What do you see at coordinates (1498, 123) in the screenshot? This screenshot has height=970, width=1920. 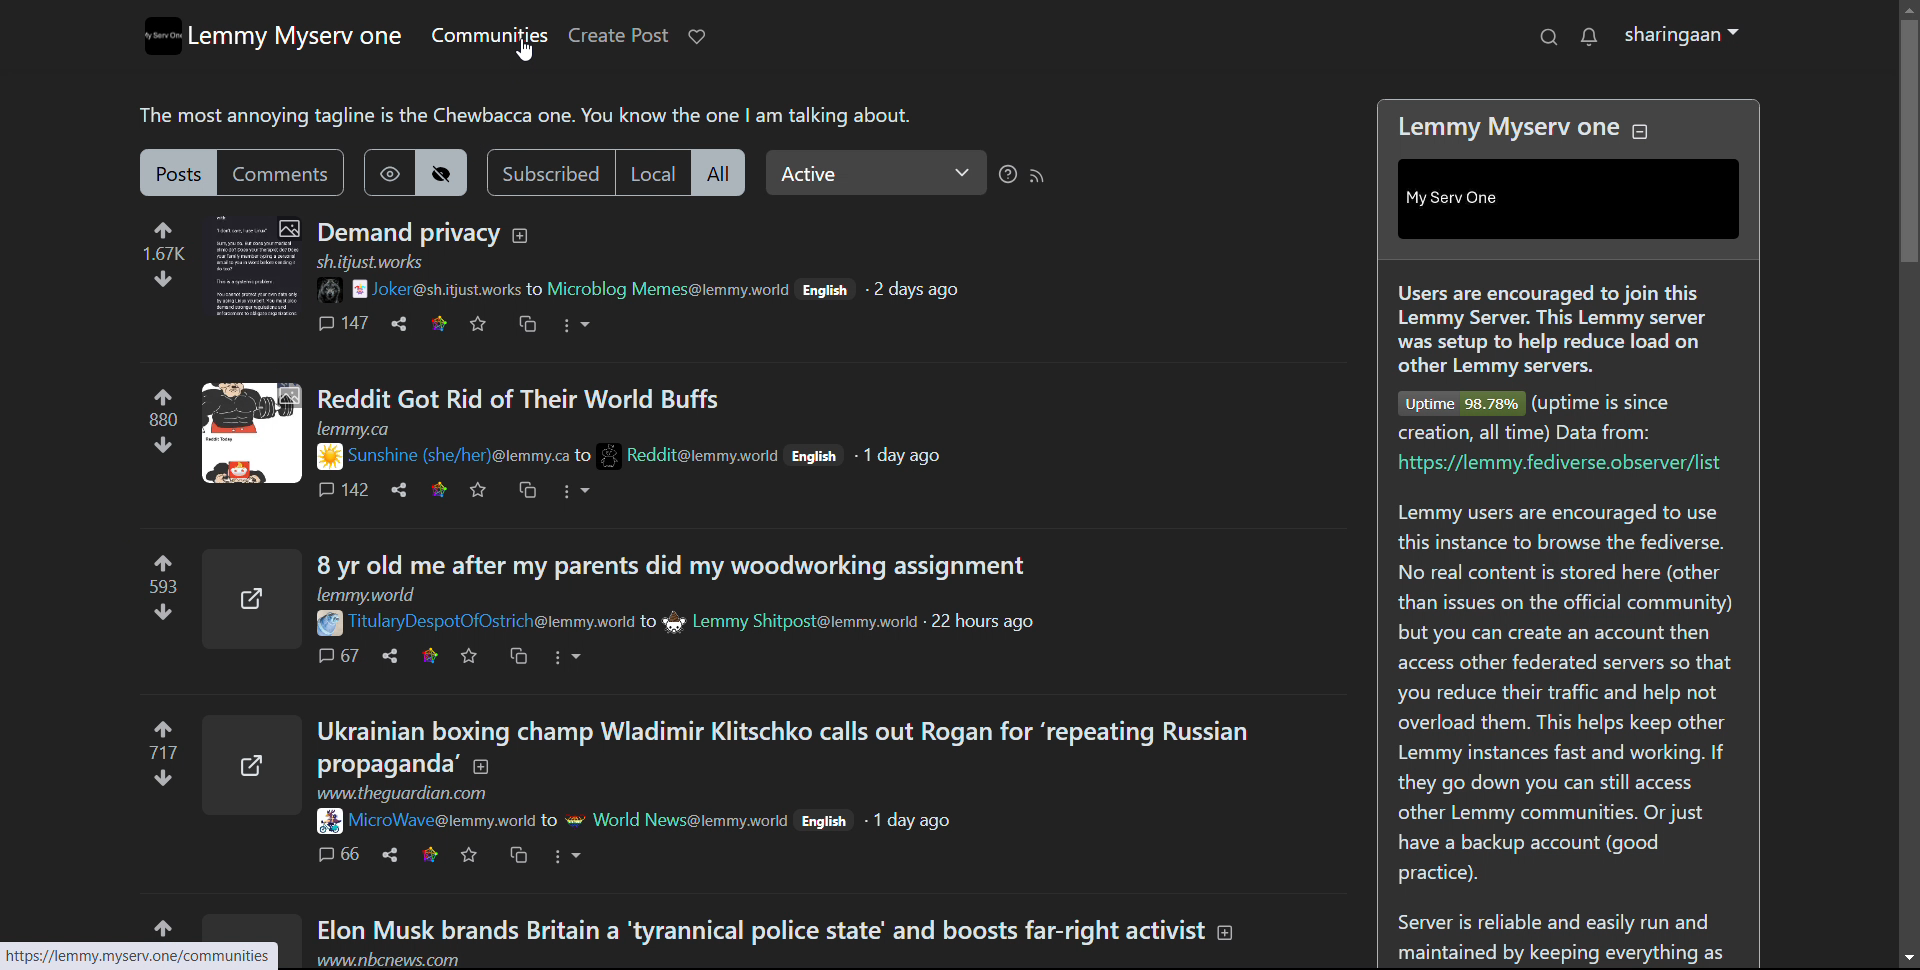 I see `Lemmy Myserv one` at bounding box center [1498, 123].